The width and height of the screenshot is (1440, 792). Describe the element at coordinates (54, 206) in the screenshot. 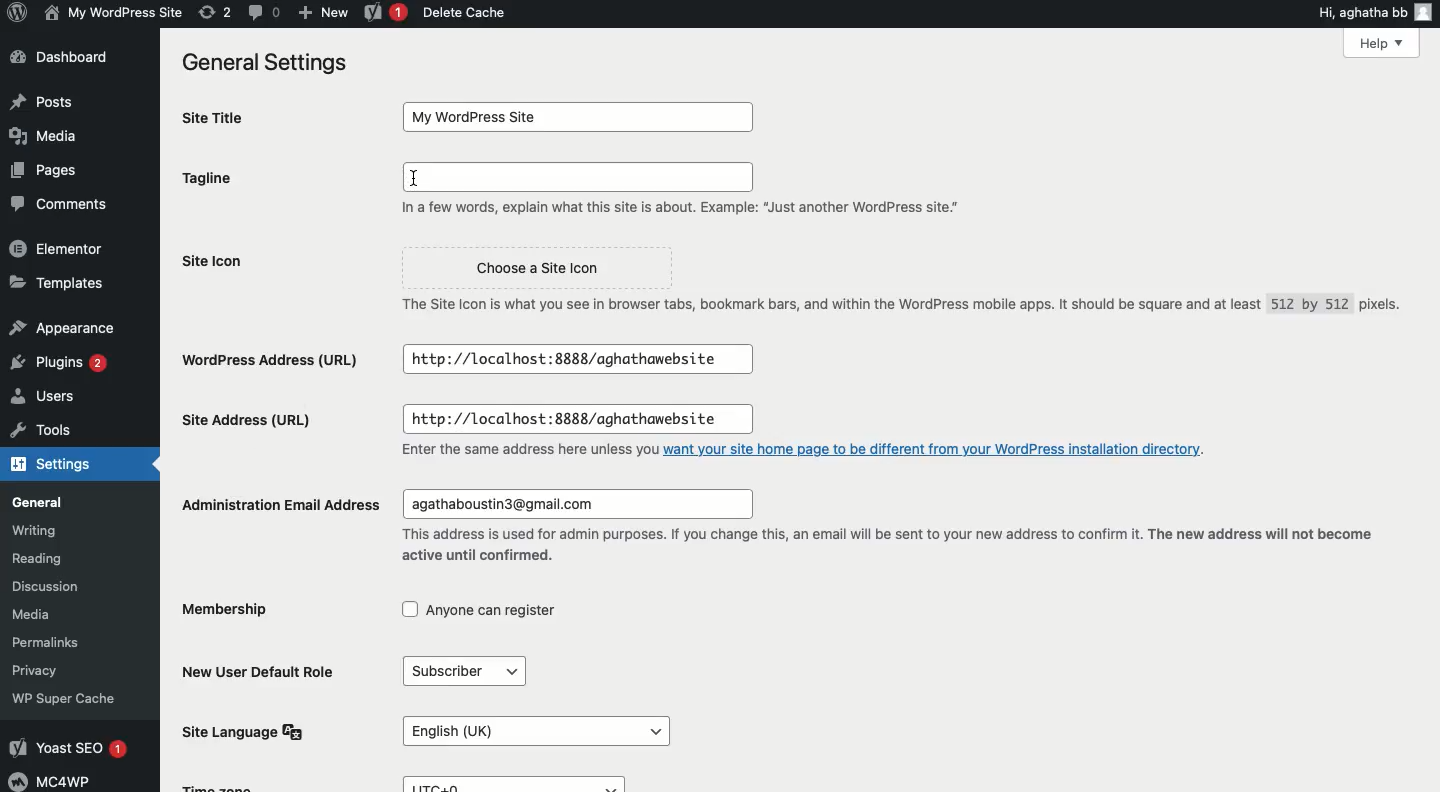

I see `Comment` at that location.